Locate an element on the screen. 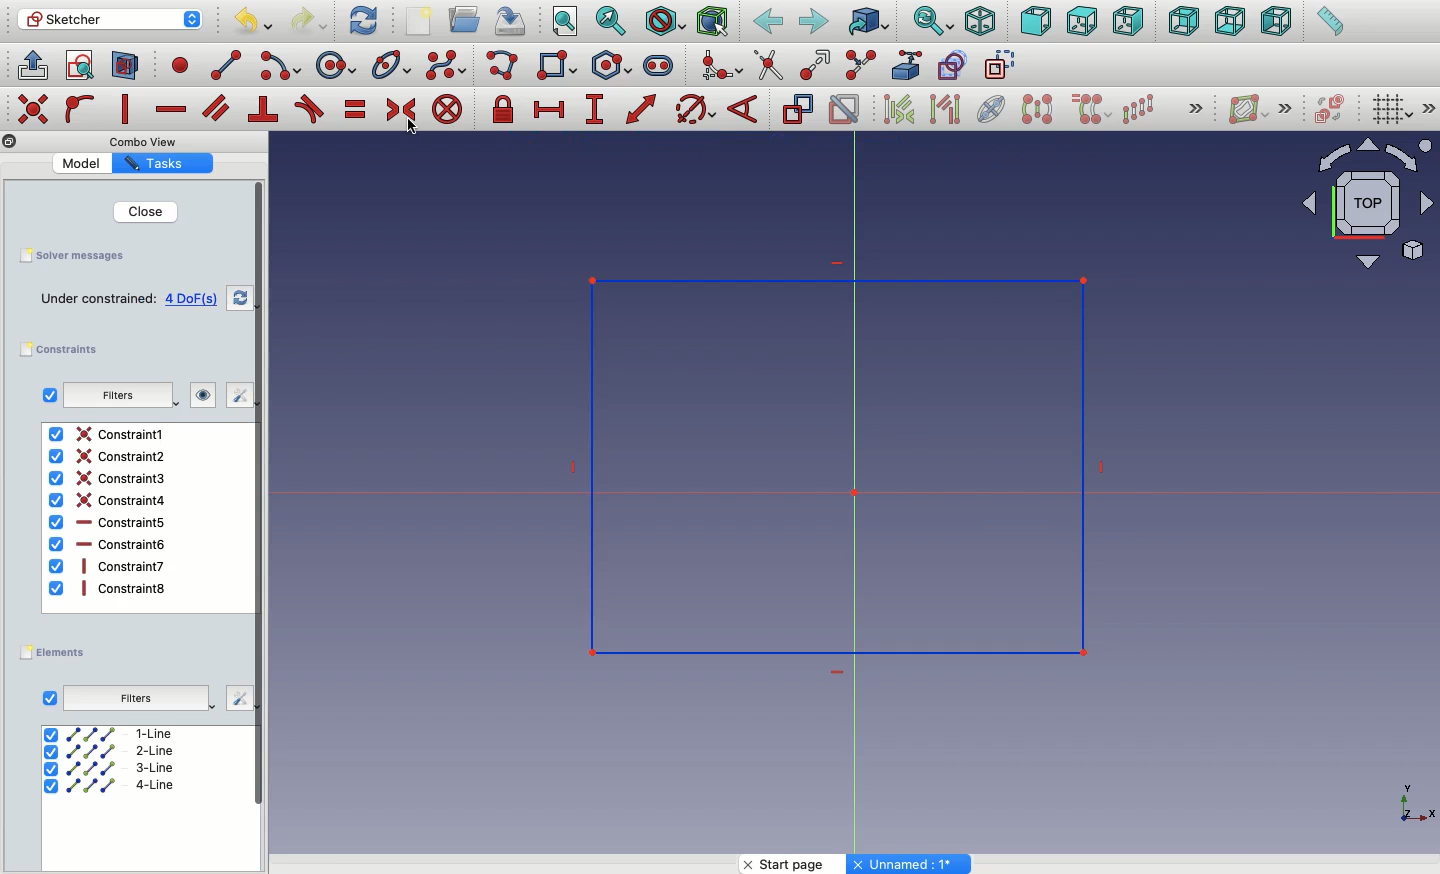 This screenshot has height=874, width=1440. visibility  is located at coordinates (199, 395).